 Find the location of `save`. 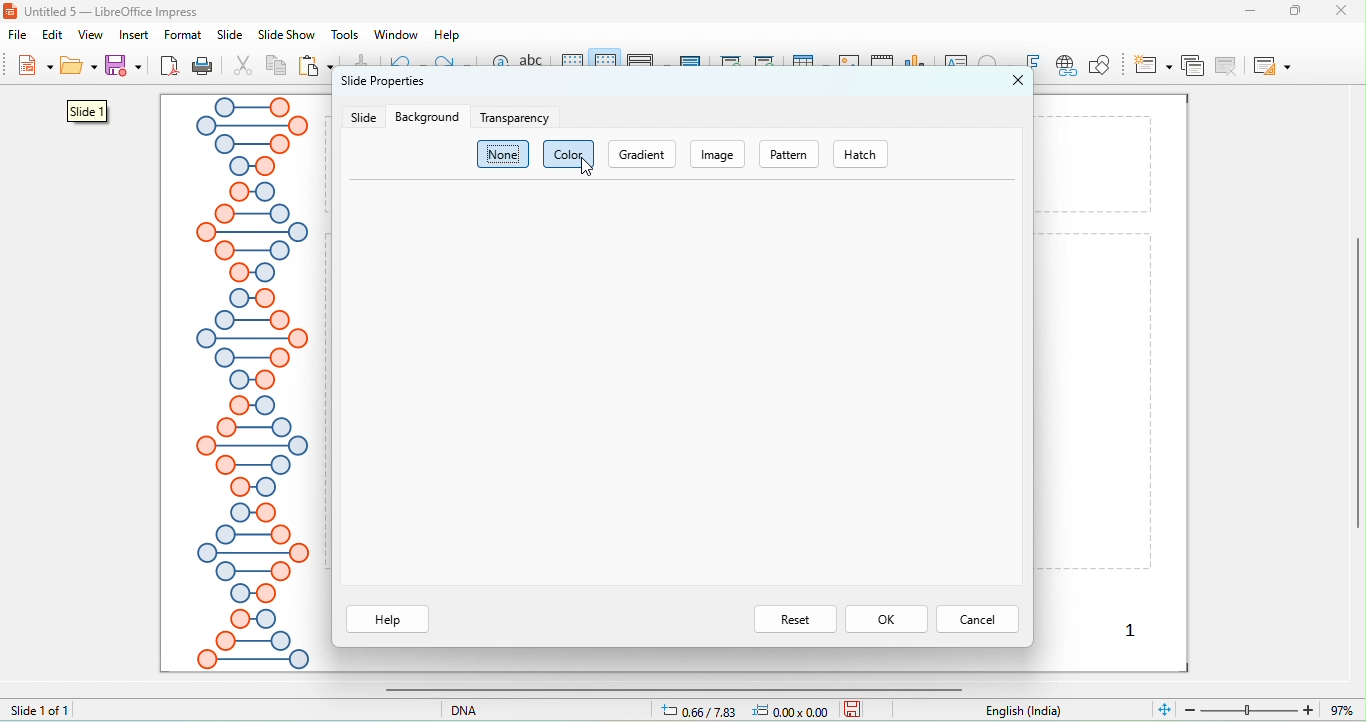

save is located at coordinates (853, 708).